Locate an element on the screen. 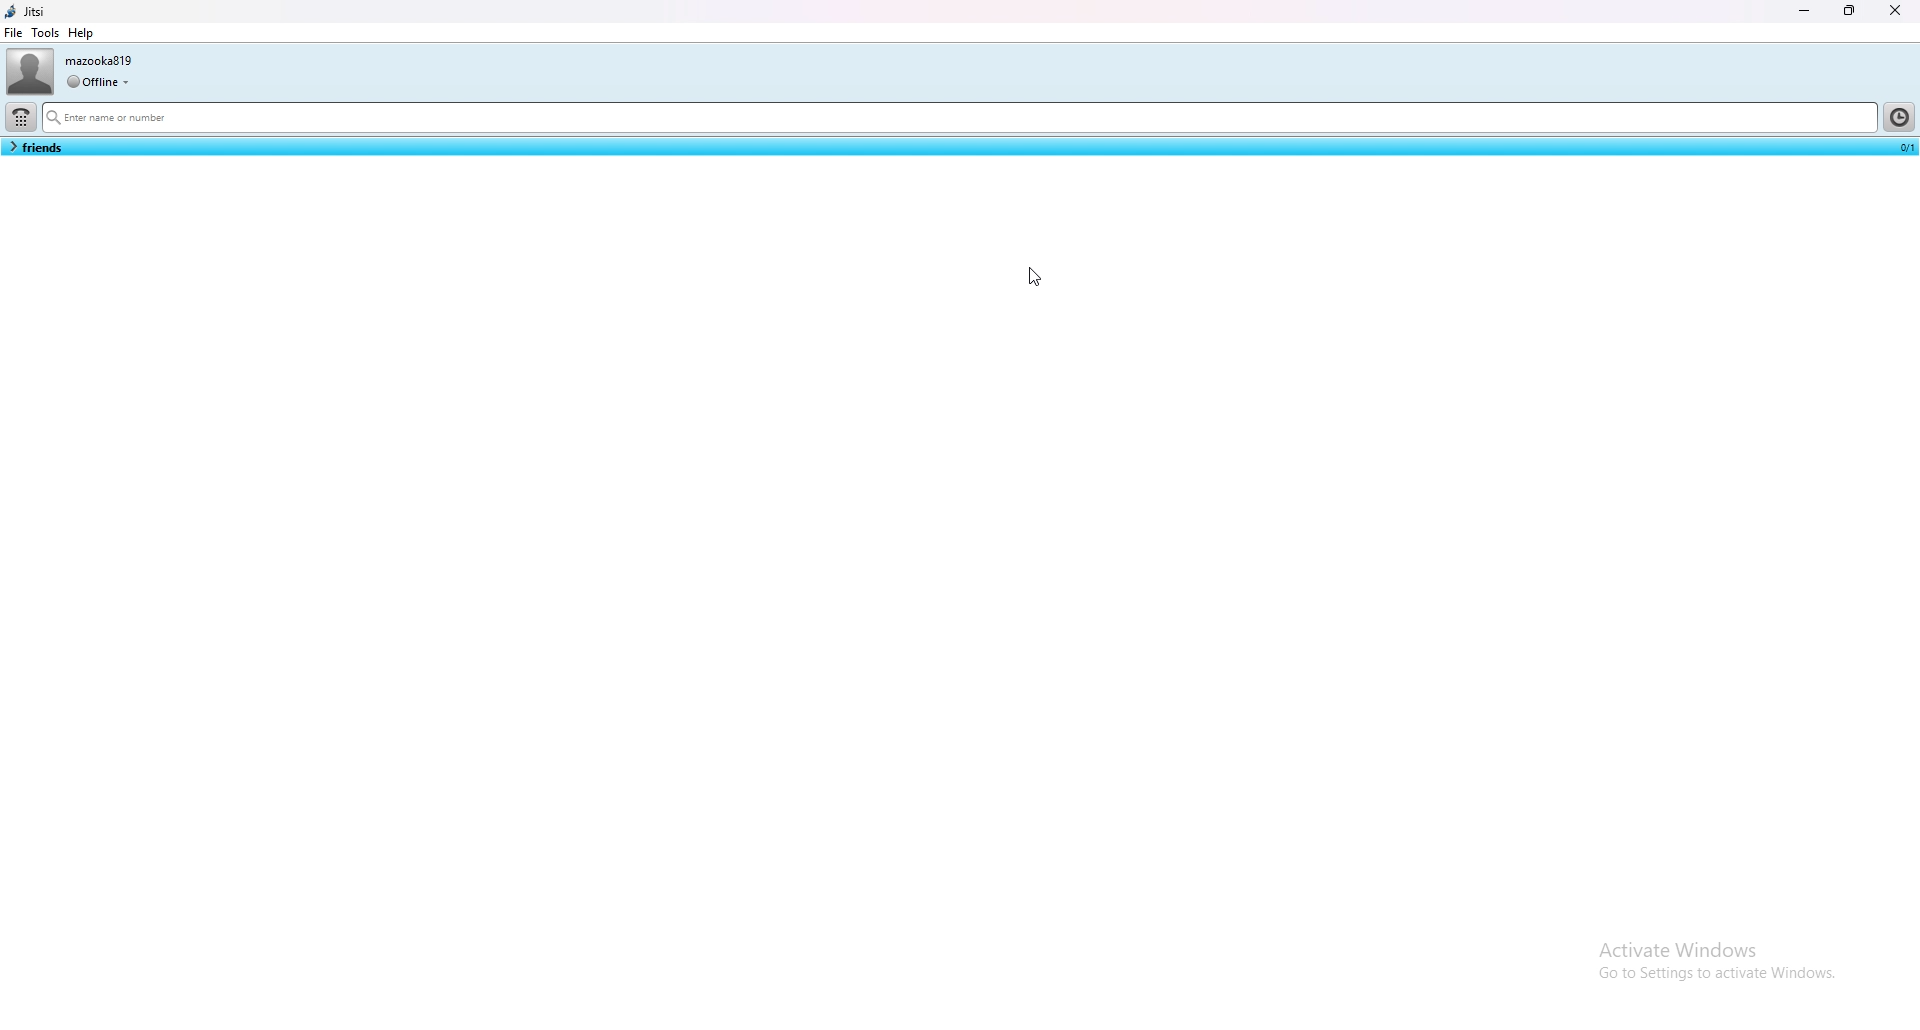 The width and height of the screenshot is (1920, 1030). user status is located at coordinates (98, 81).